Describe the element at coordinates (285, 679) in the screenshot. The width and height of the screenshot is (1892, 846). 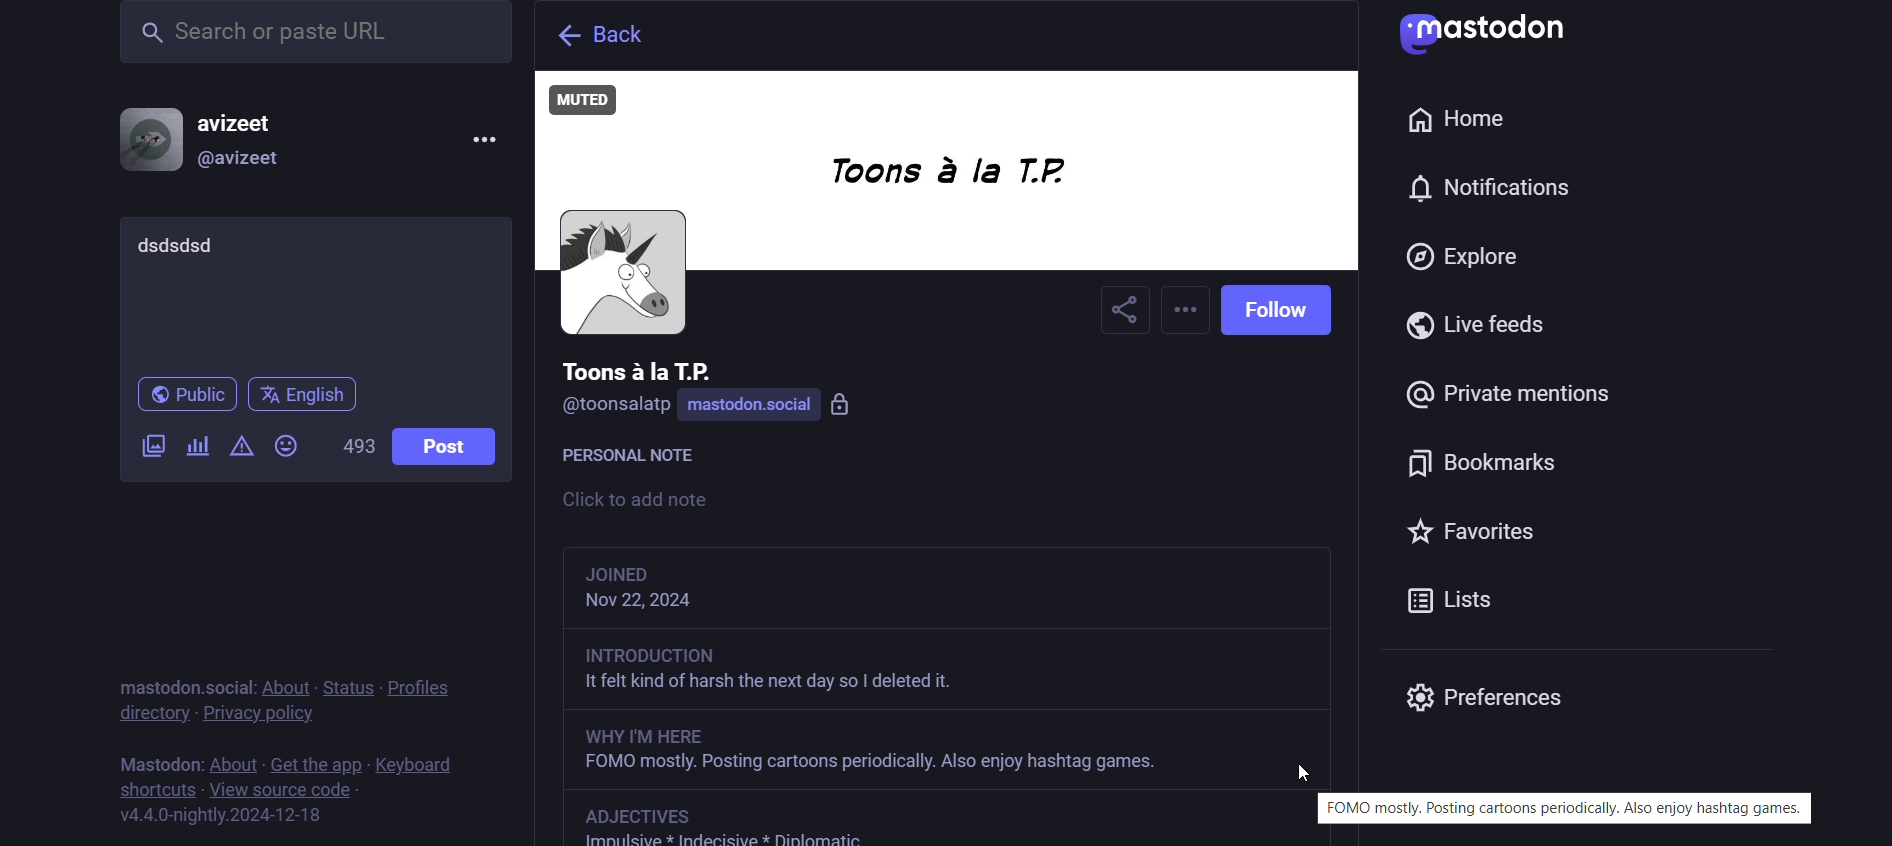
I see `about` at that location.